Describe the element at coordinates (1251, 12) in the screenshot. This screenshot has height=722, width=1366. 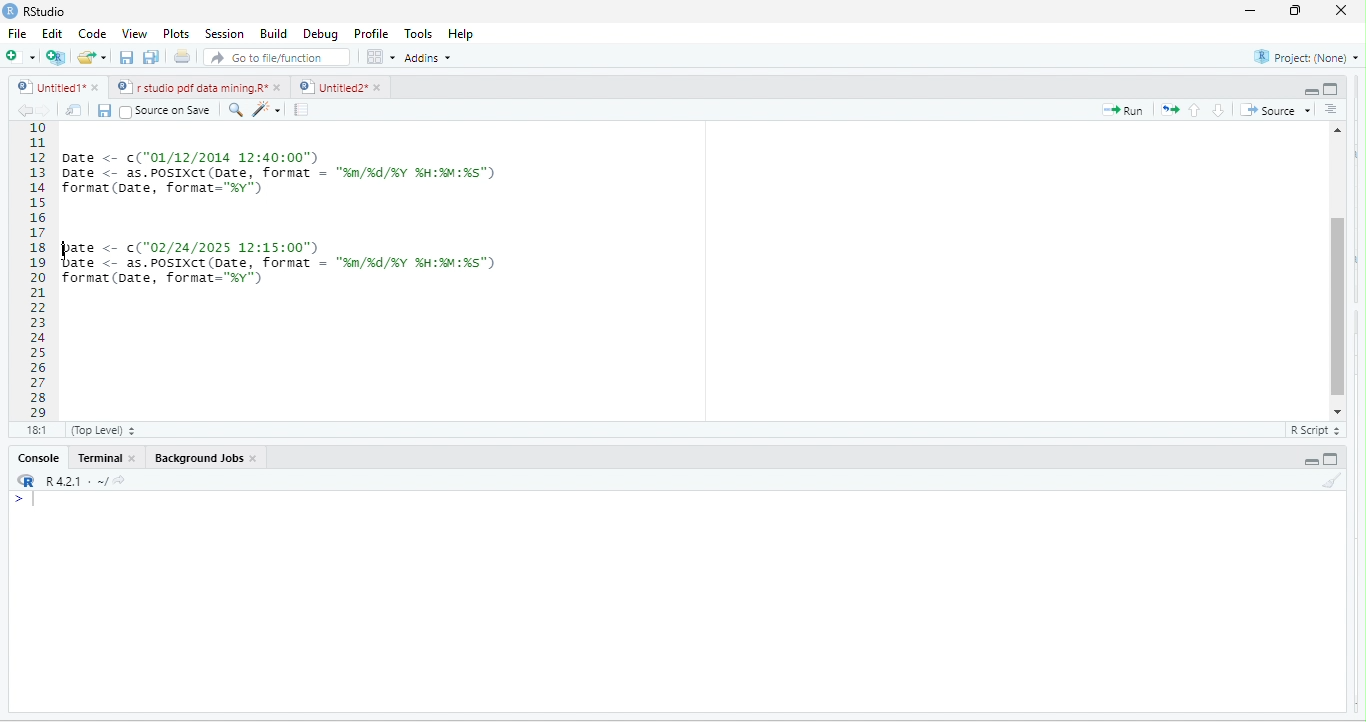
I see `minimize` at that location.